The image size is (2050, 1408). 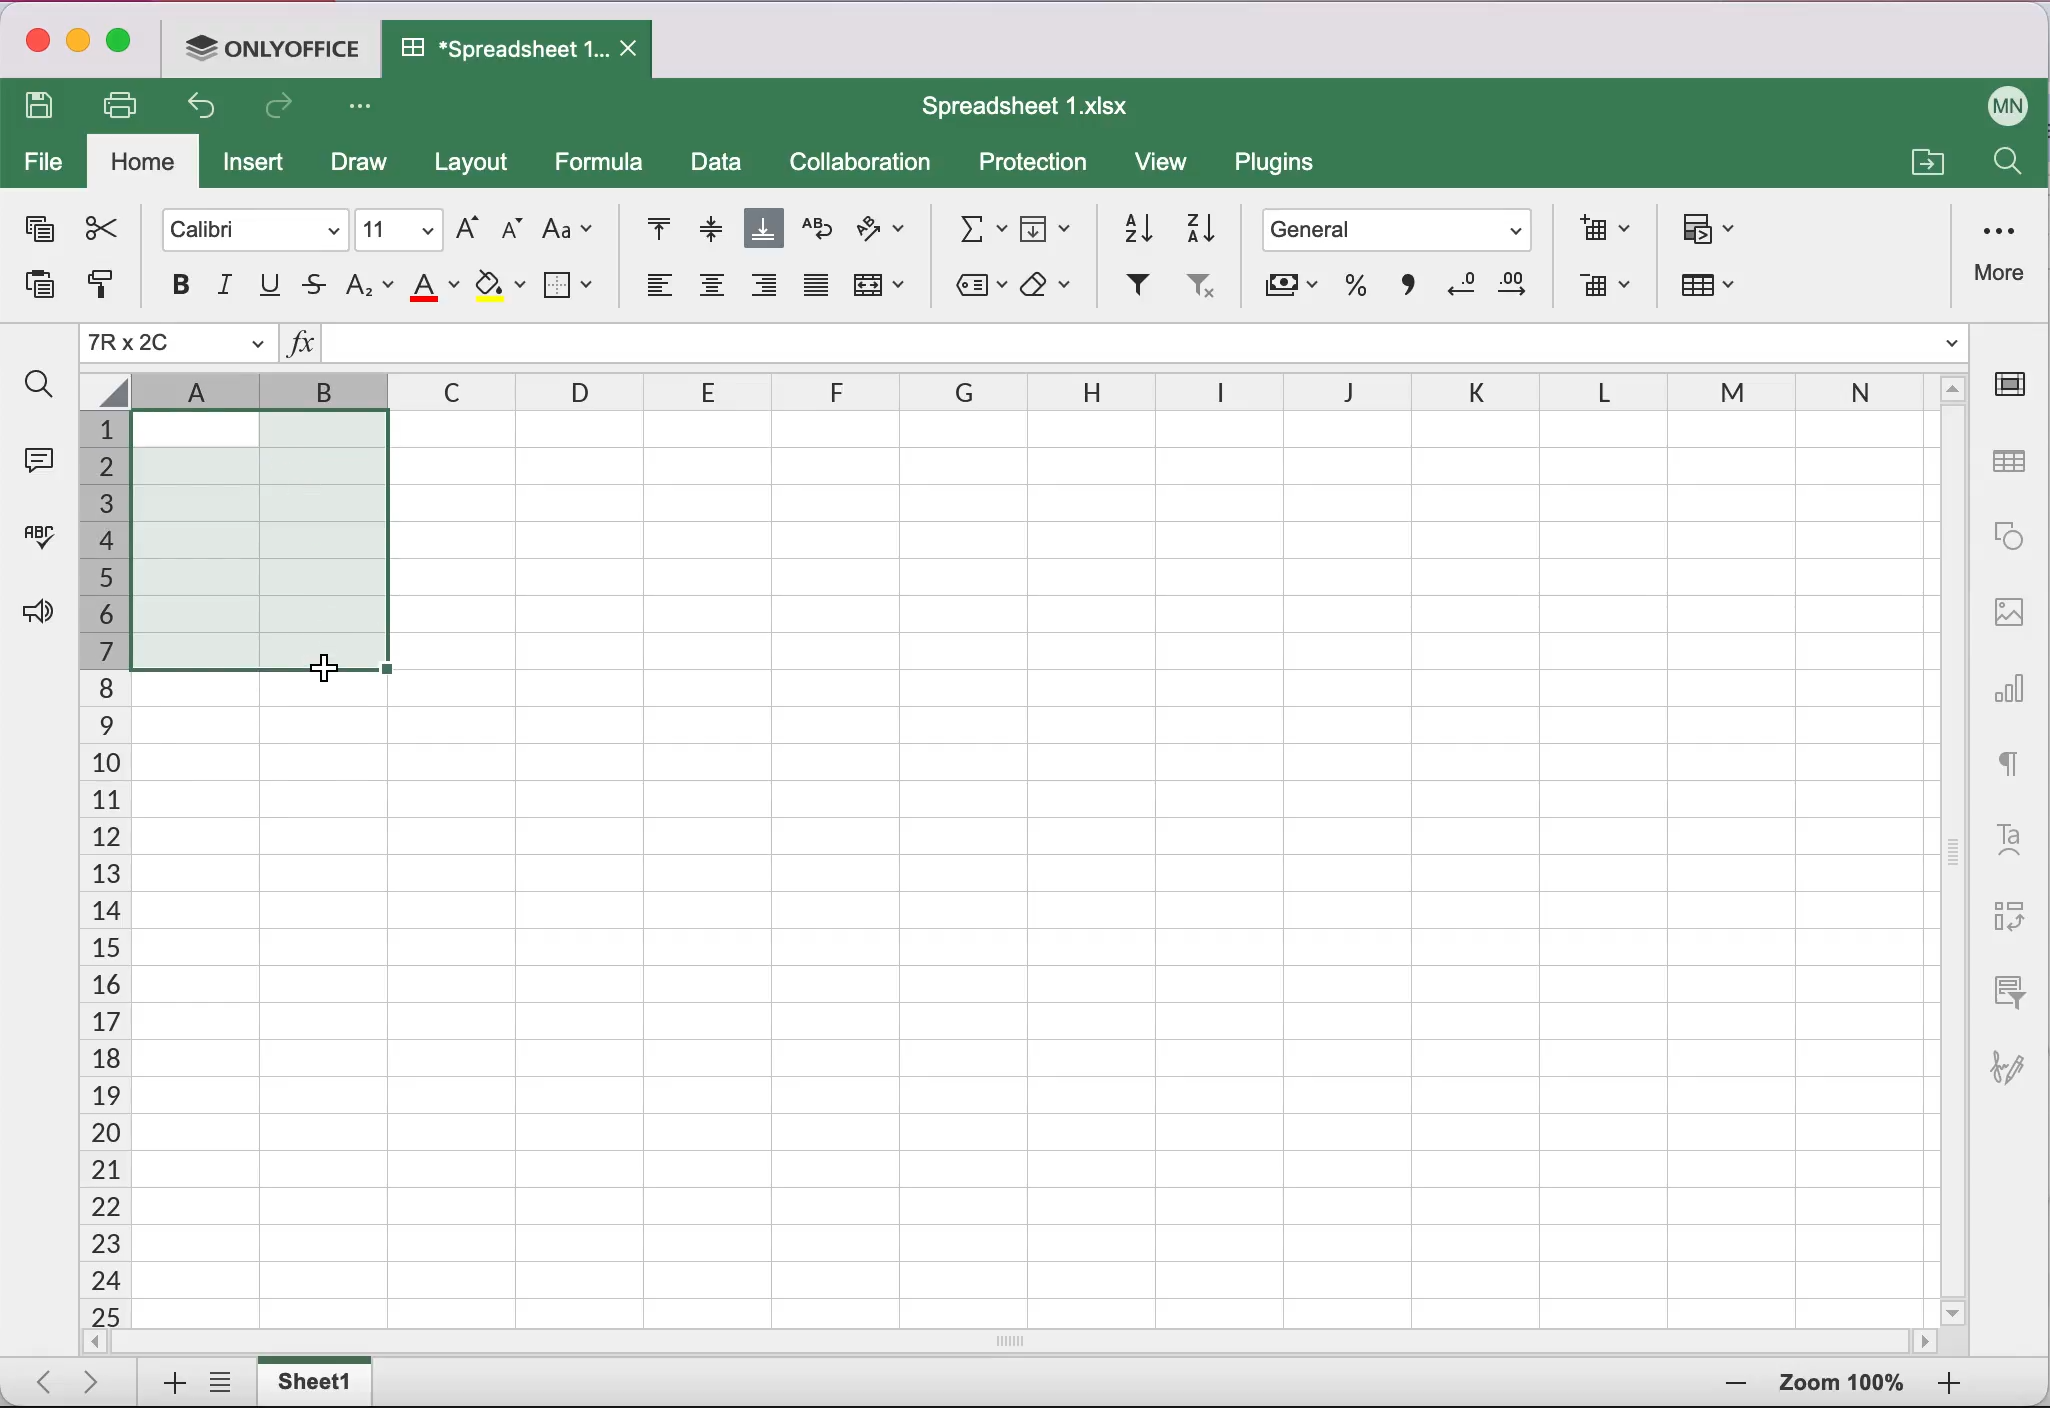 What do you see at coordinates (170, 284) in the screenshot?
I see `bold` at bounding box center [170, 284].